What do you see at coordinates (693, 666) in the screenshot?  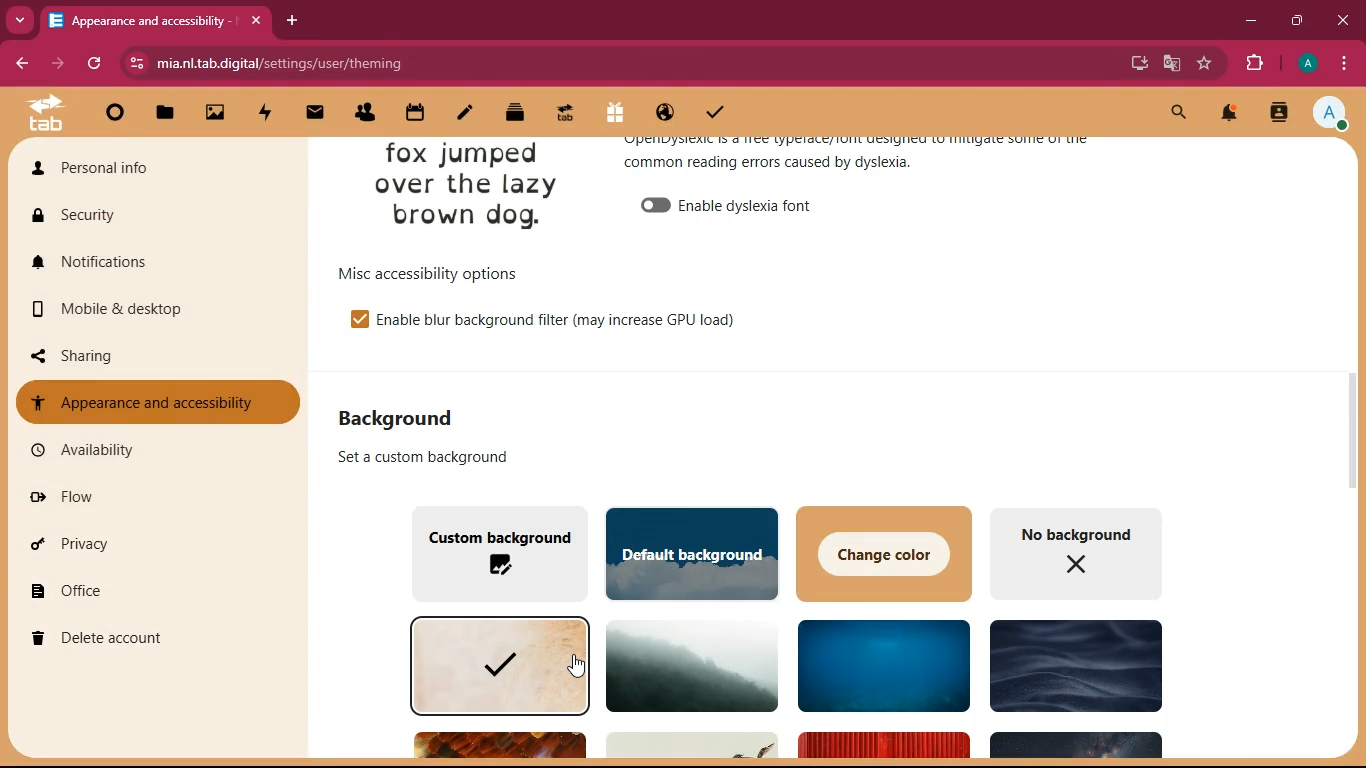 I see `background` at bounding box center [693, 666].